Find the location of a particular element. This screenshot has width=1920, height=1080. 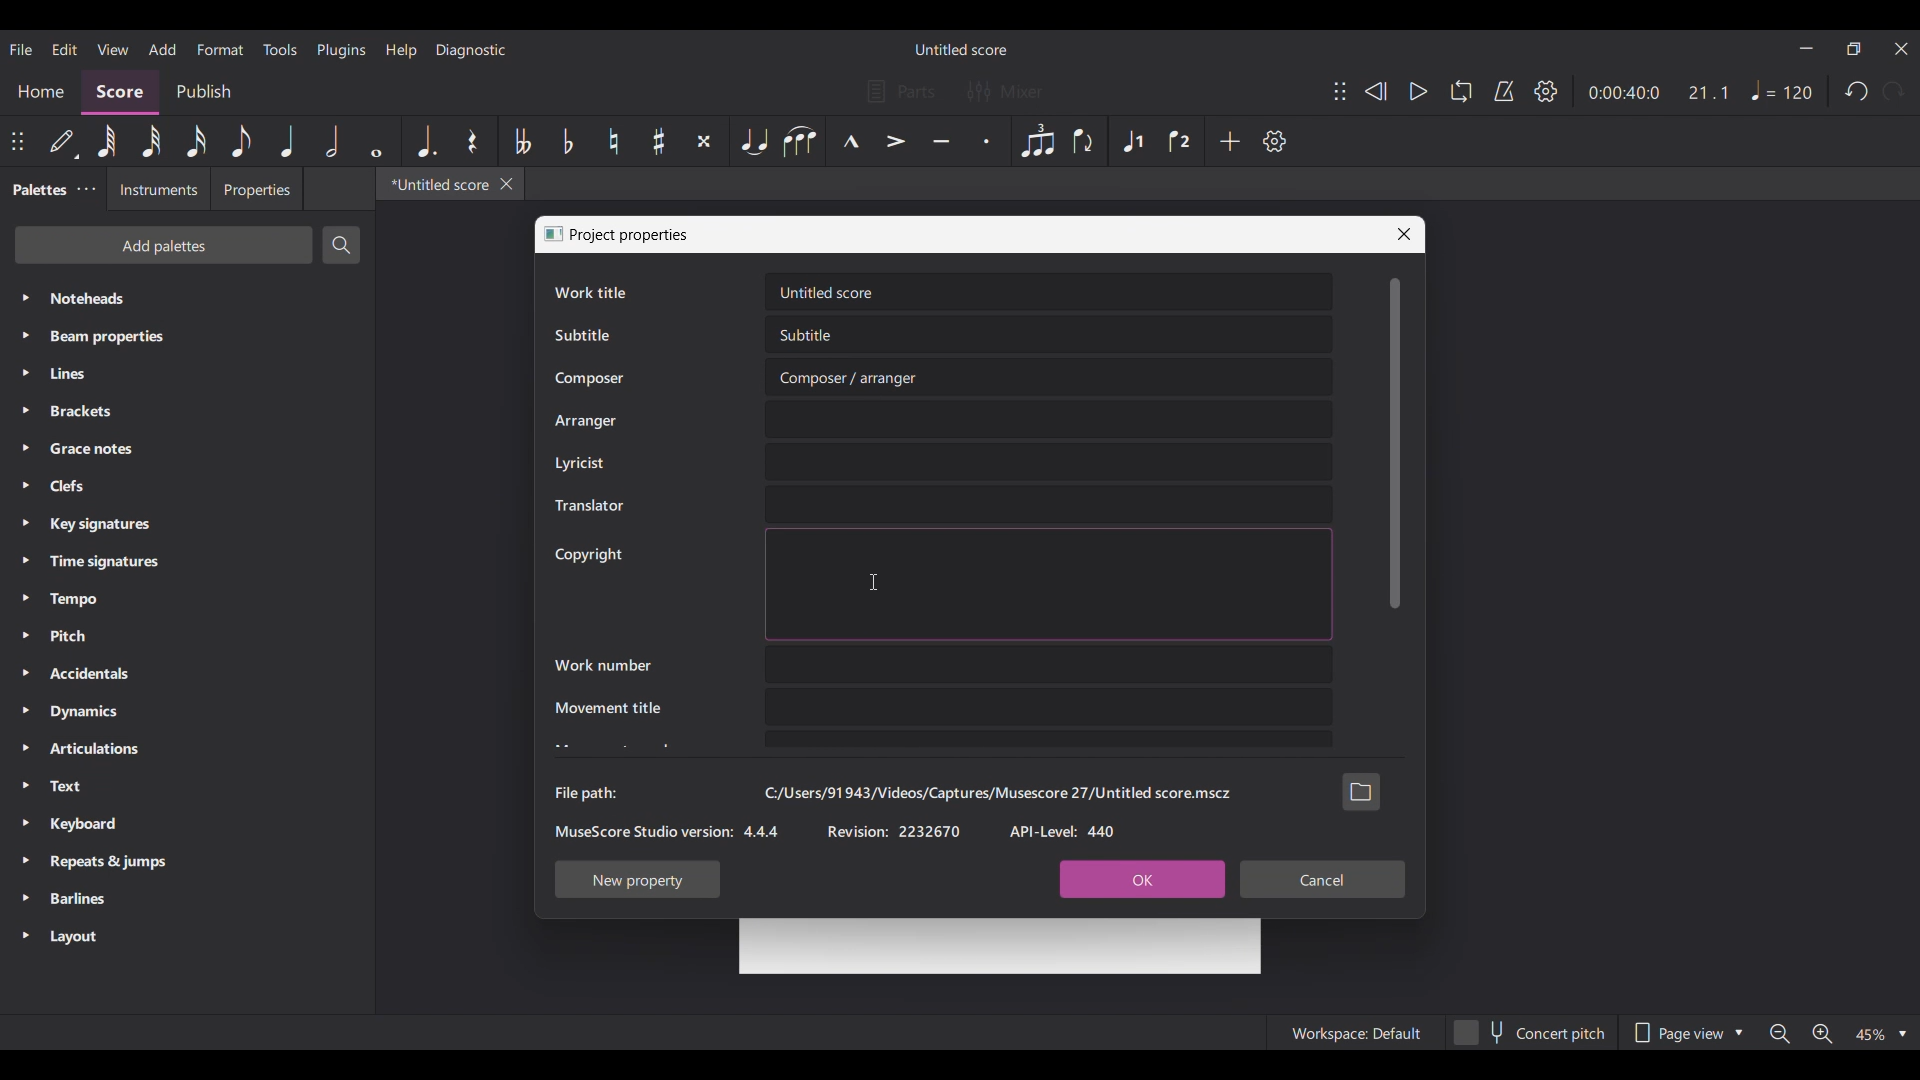

Marcato is located at coordinates (851, 141).